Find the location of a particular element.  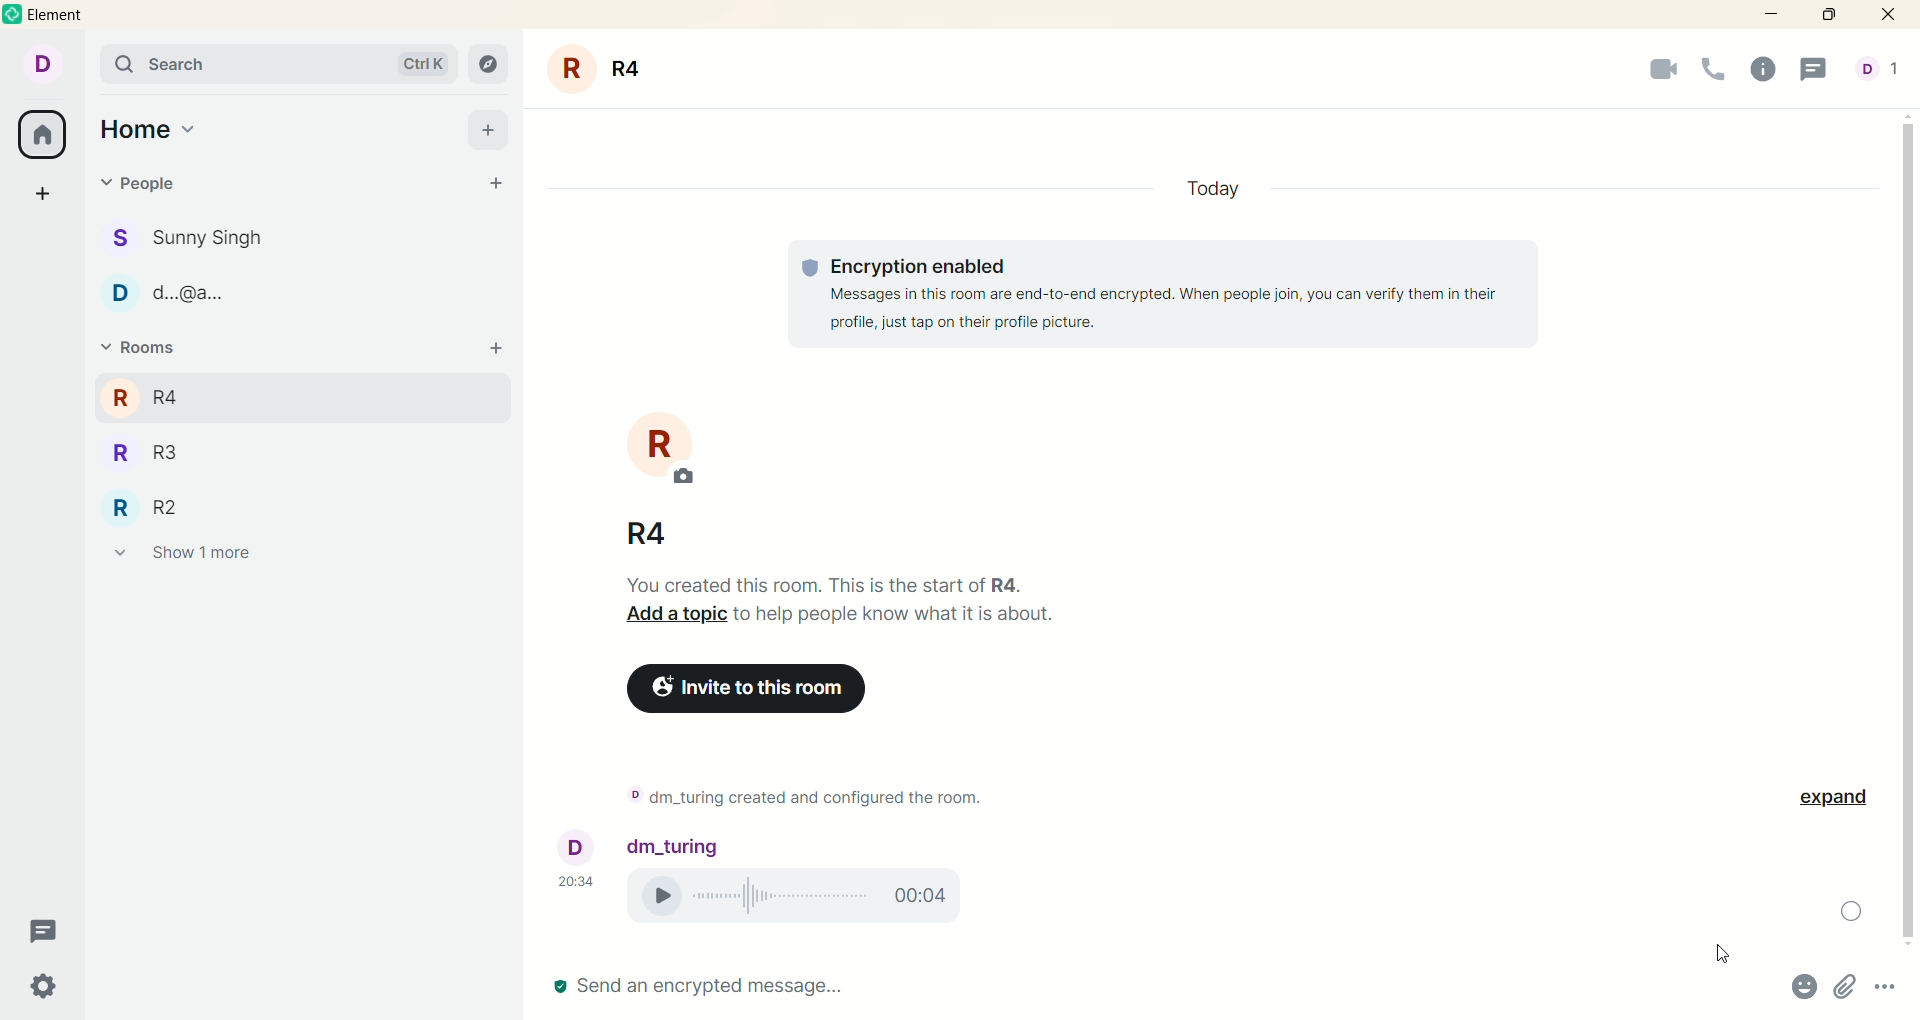

voice call is located at coordinates (1714, 71).